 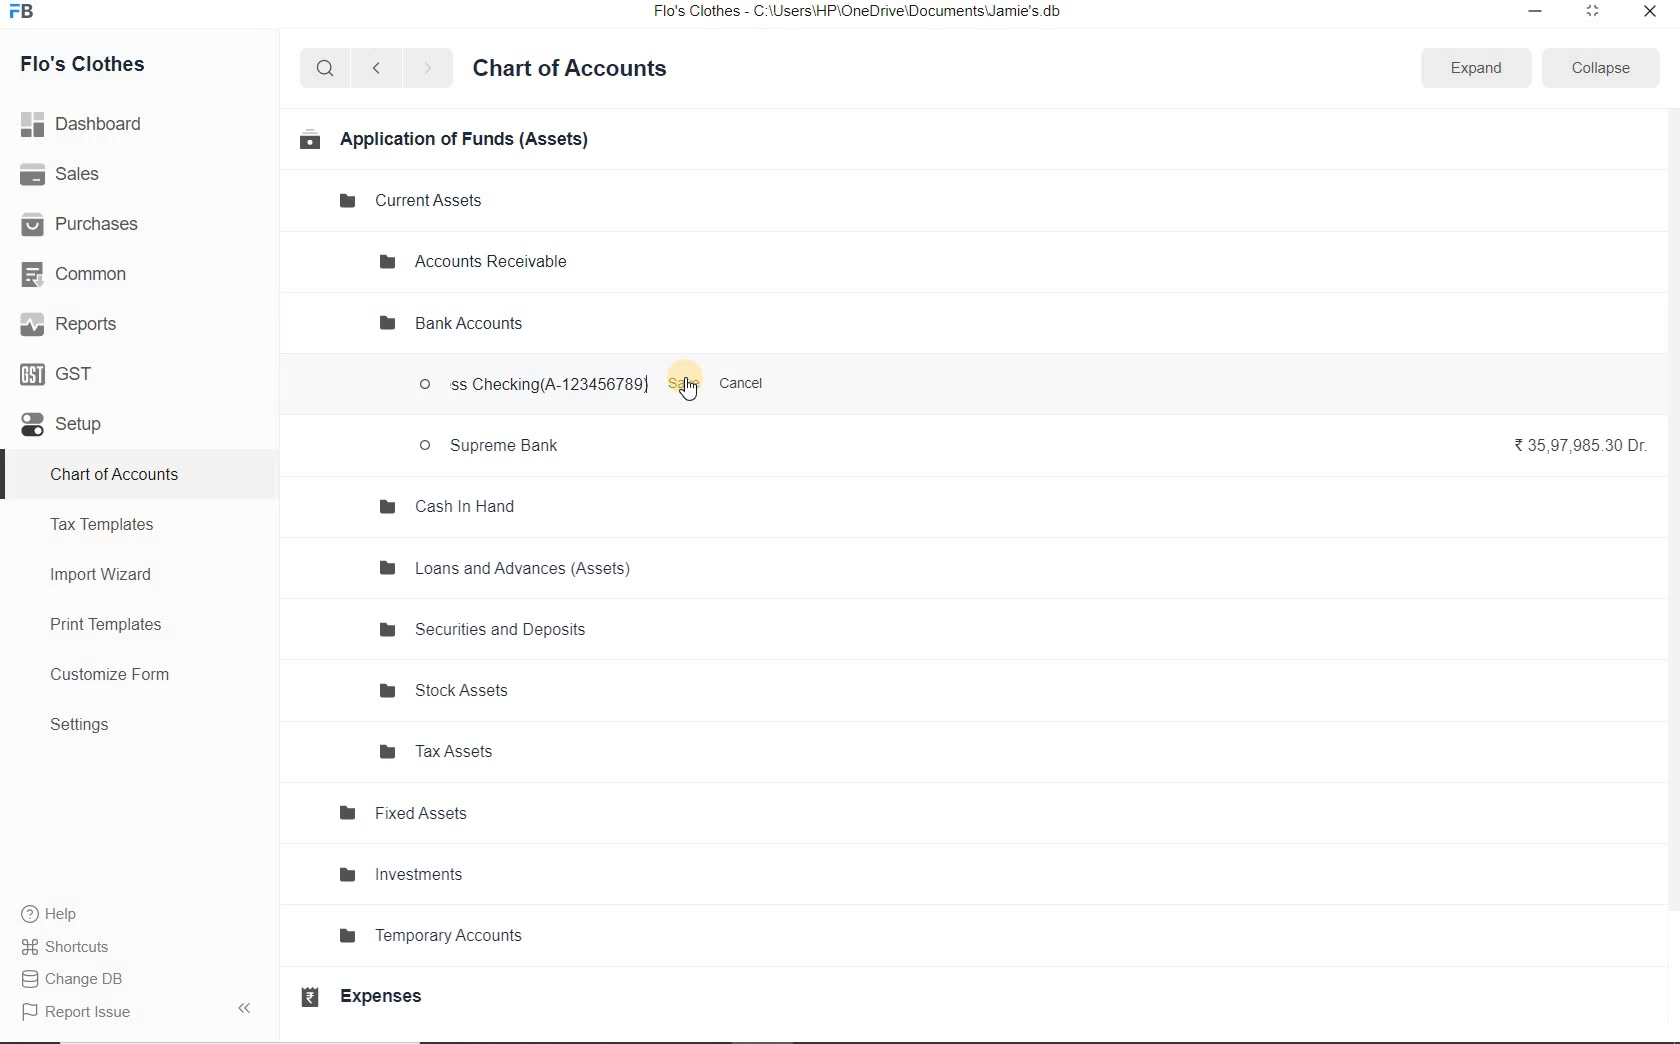 What do you see at coordinates (50, 914) in the screenshot?
I see `help` at bounding box center [50, 914].